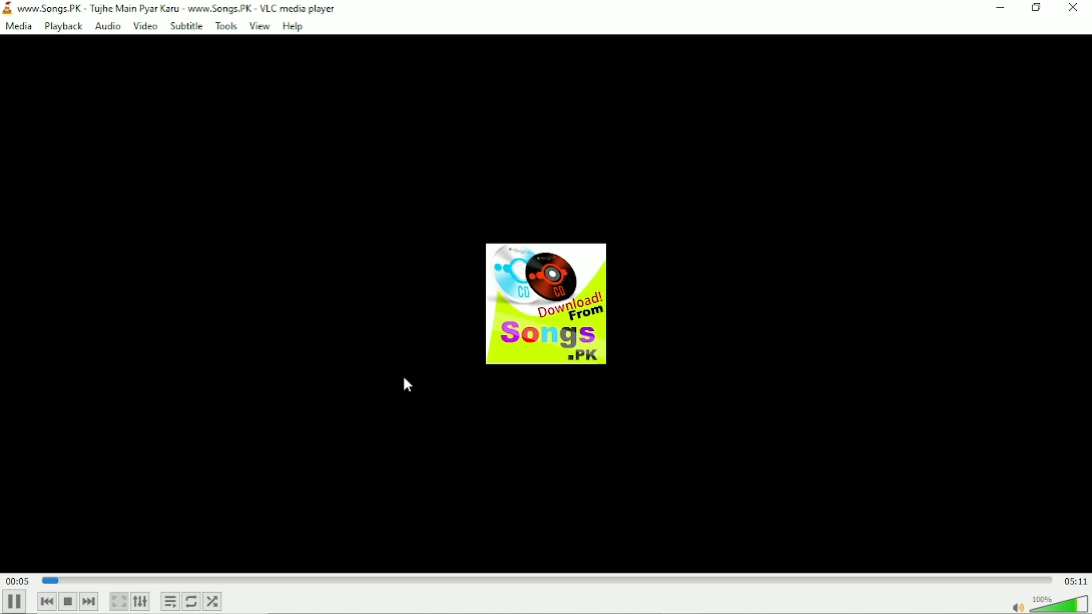  Describe the element at coordinates (213, 602) in the screenshot. I see `Random` at that location.